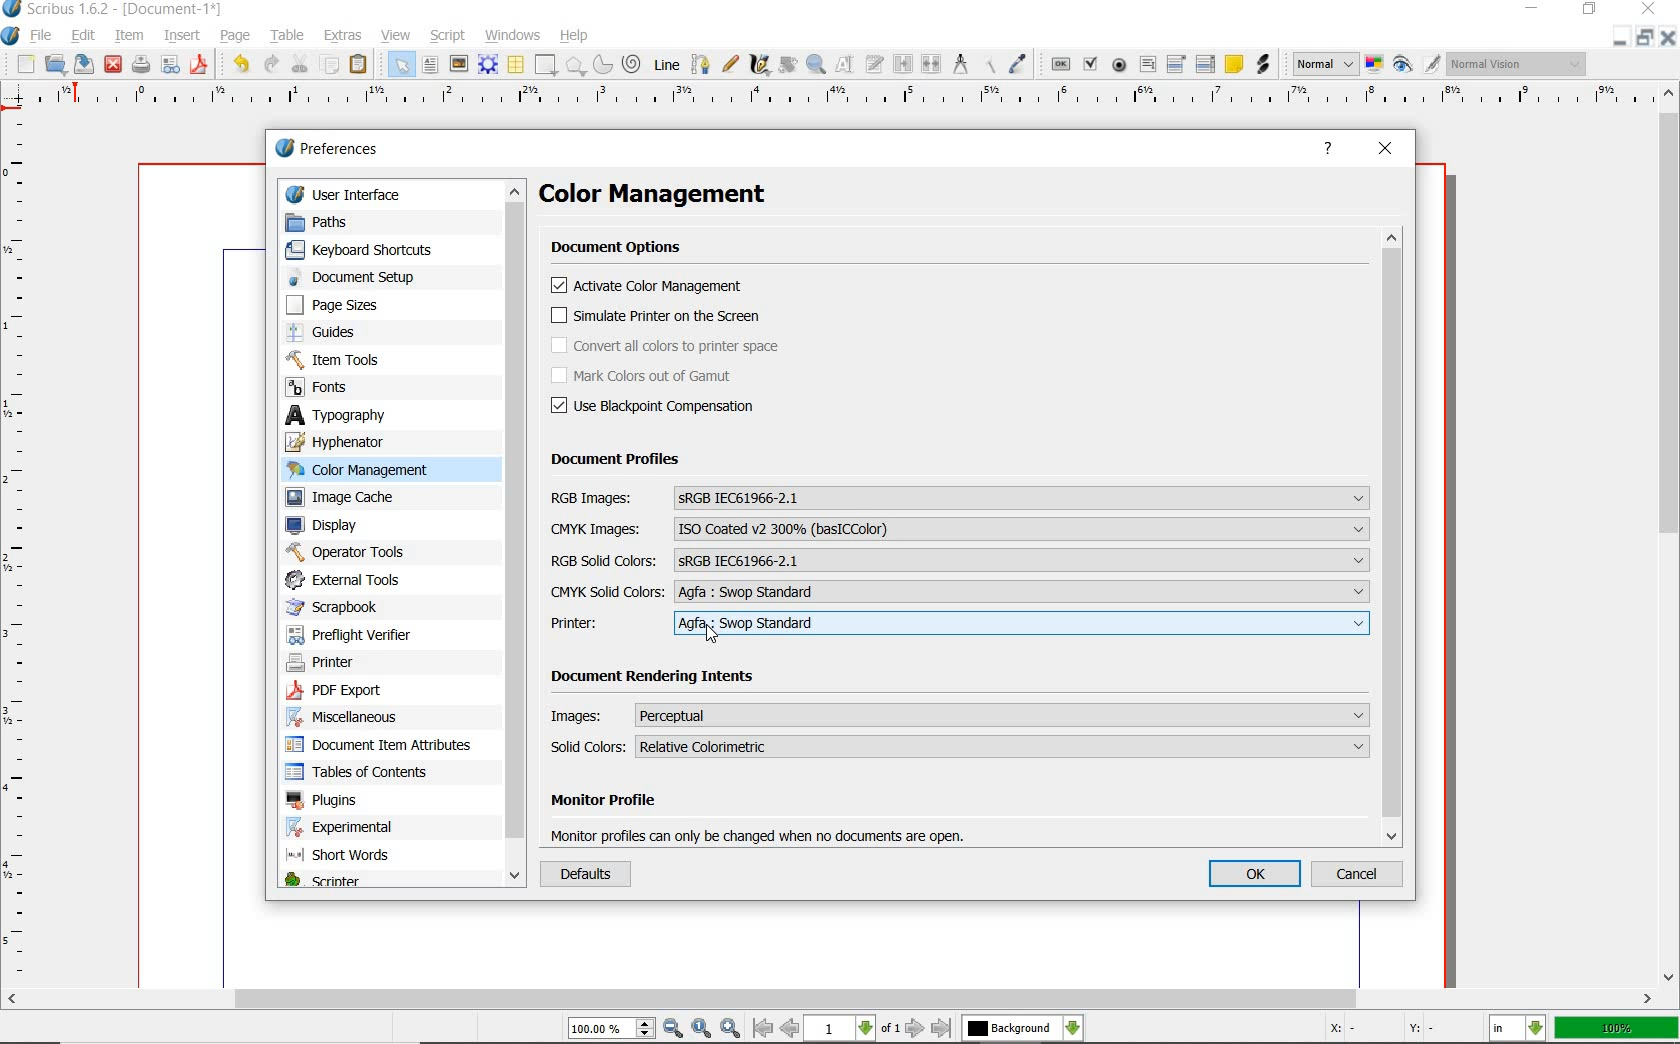 This screenshot has height=1044, width=1680. What do you see at coordinates (761, 67) in the screenshot?
I see `calligraphic line` at bounding box center [761, 67].